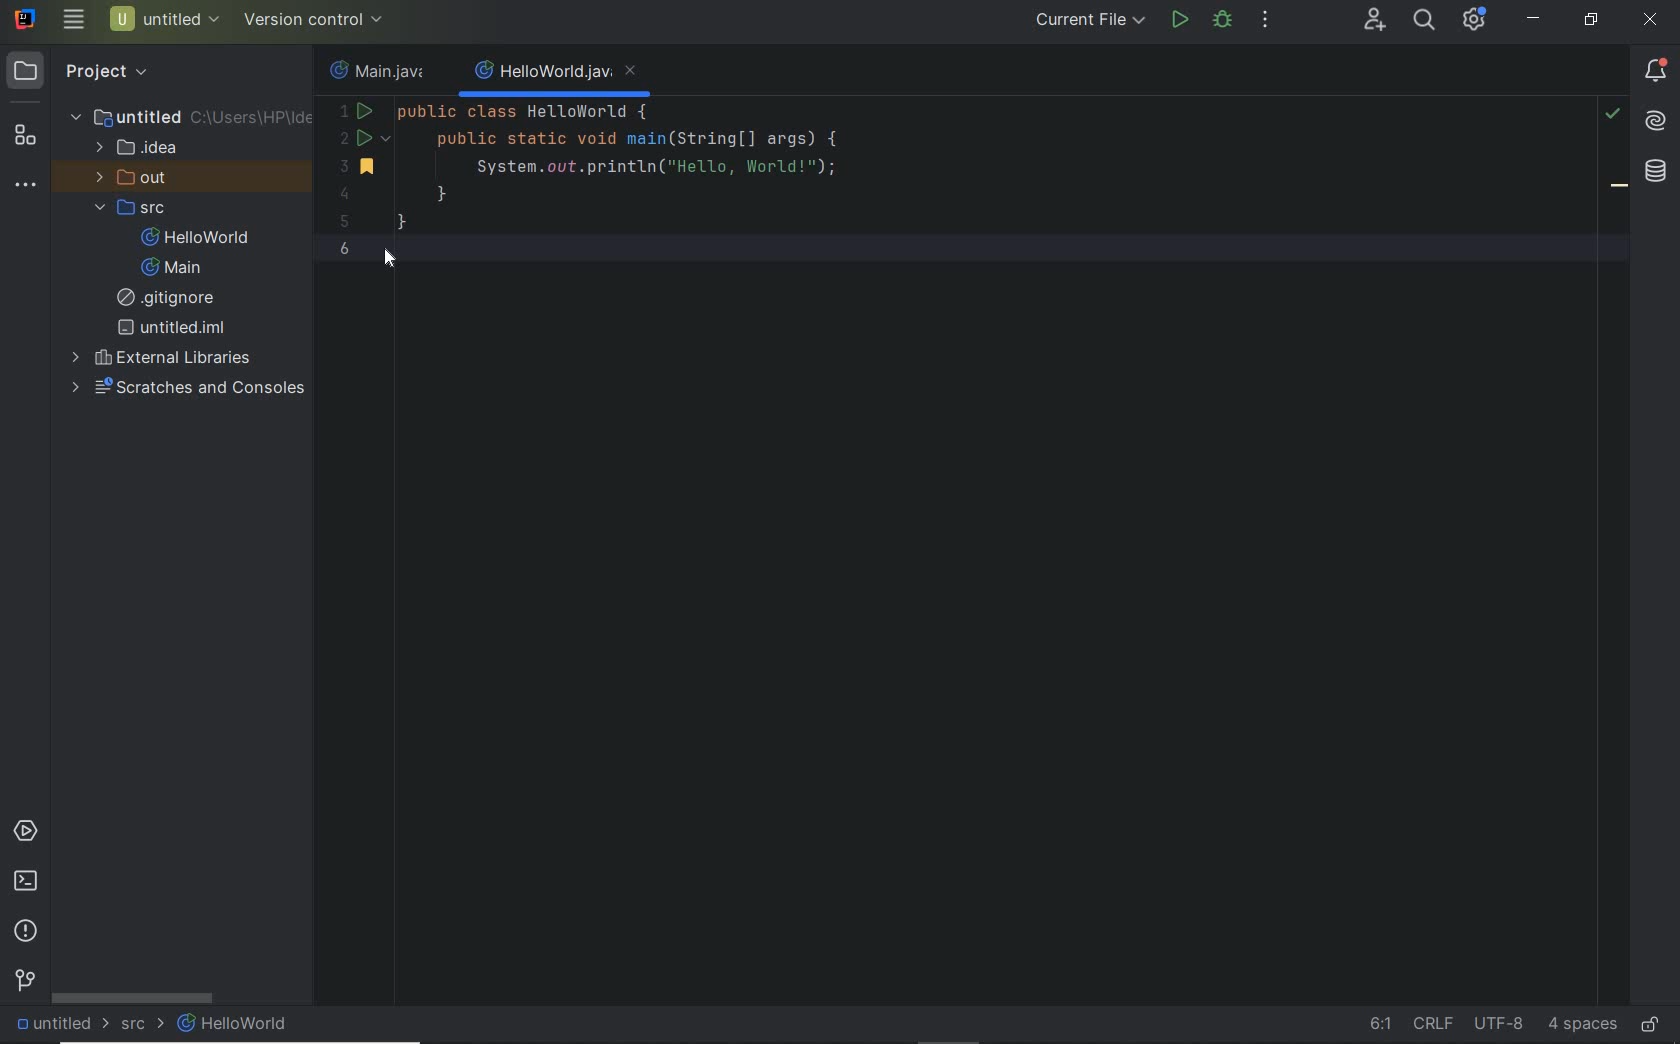 The image size is (1680, 1044). I want to click on idea, so click(140, 146).